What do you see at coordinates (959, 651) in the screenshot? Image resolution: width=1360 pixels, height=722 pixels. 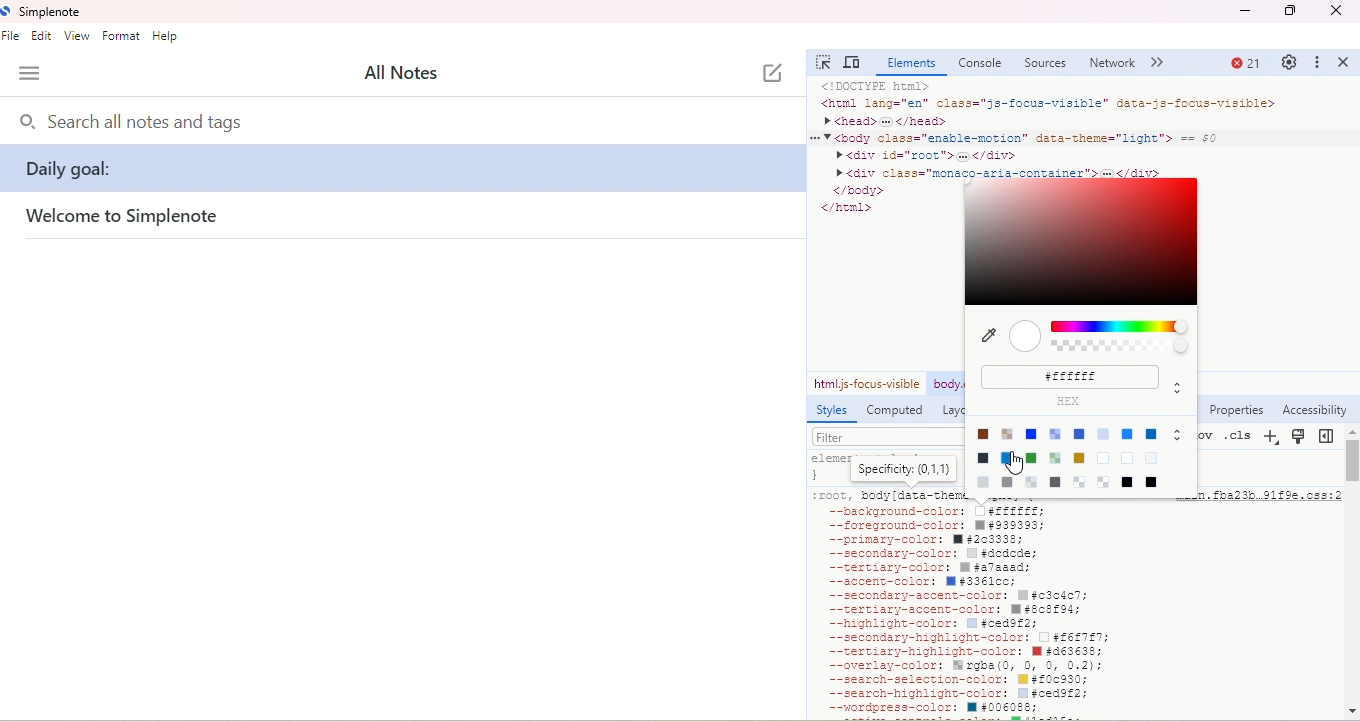 I see `tertiary-highlight-color` at bounding box center [959, 651].